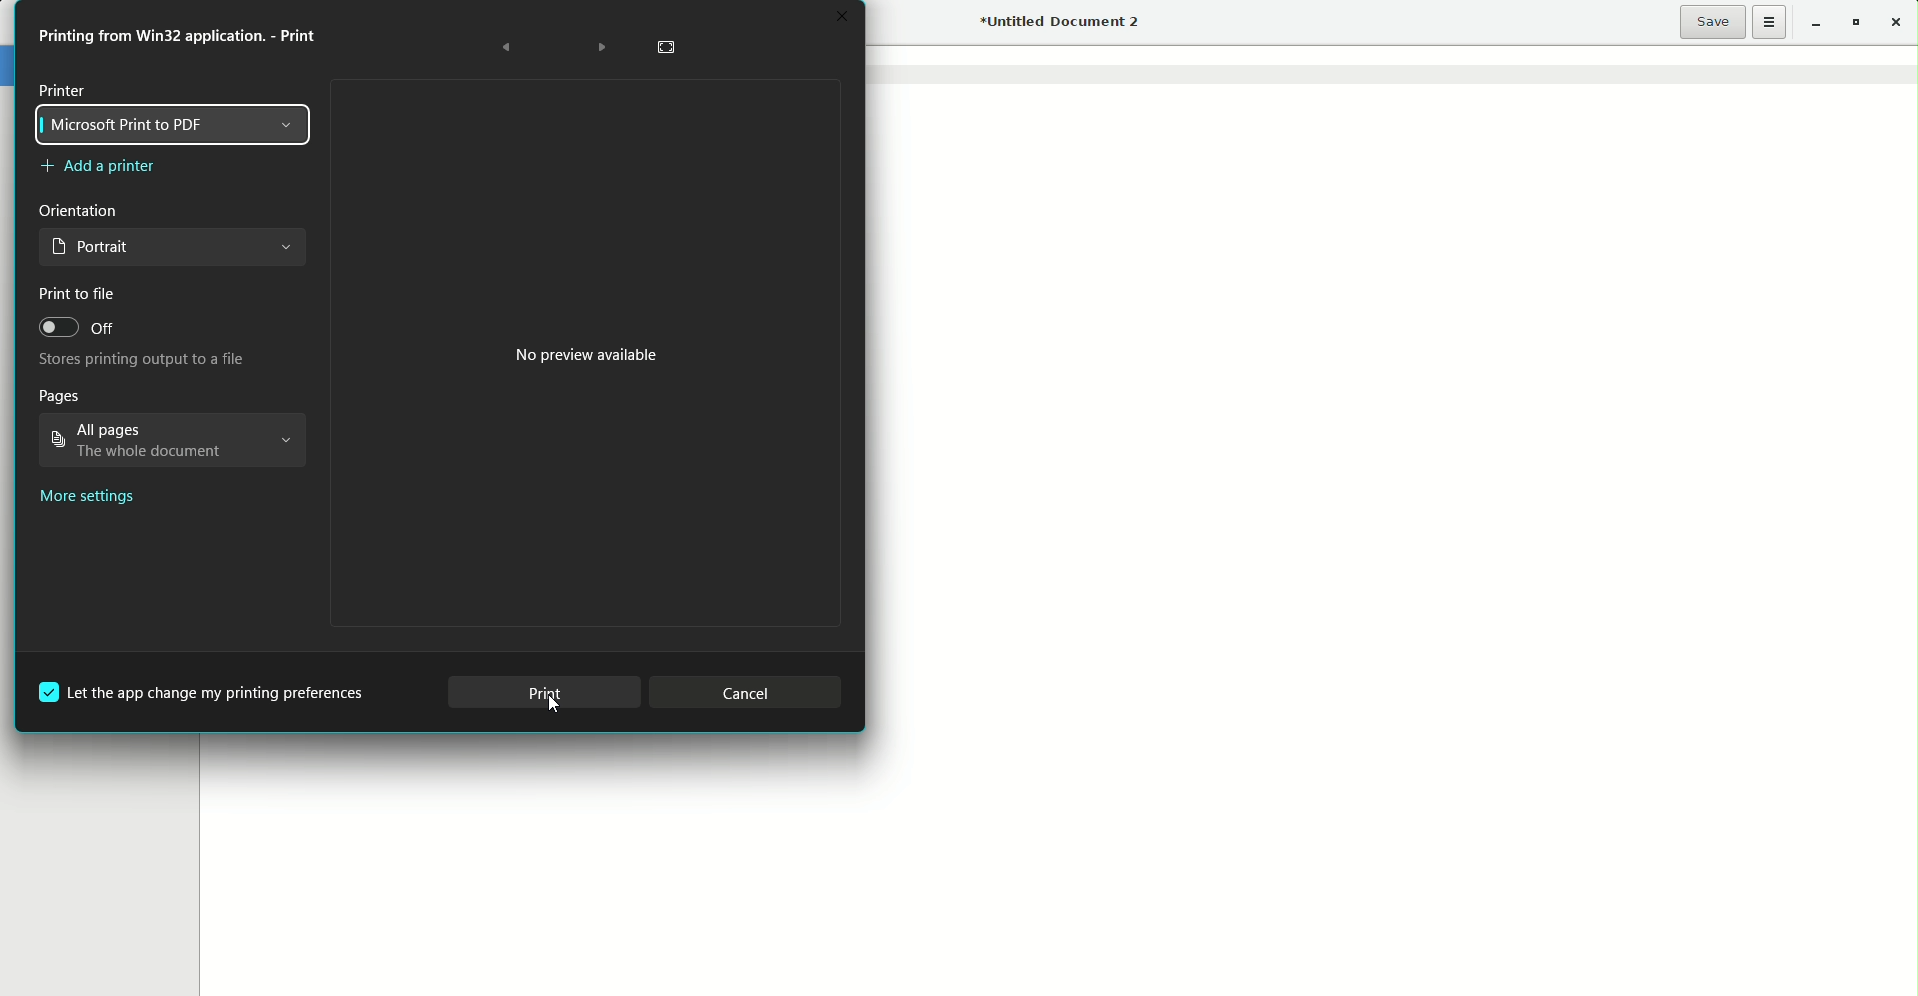 Image resolution: width=1918 pixels, height=996 pixels. Describe the element at coordinates (544, 693) in the screenshot. I see `Print` at that location.